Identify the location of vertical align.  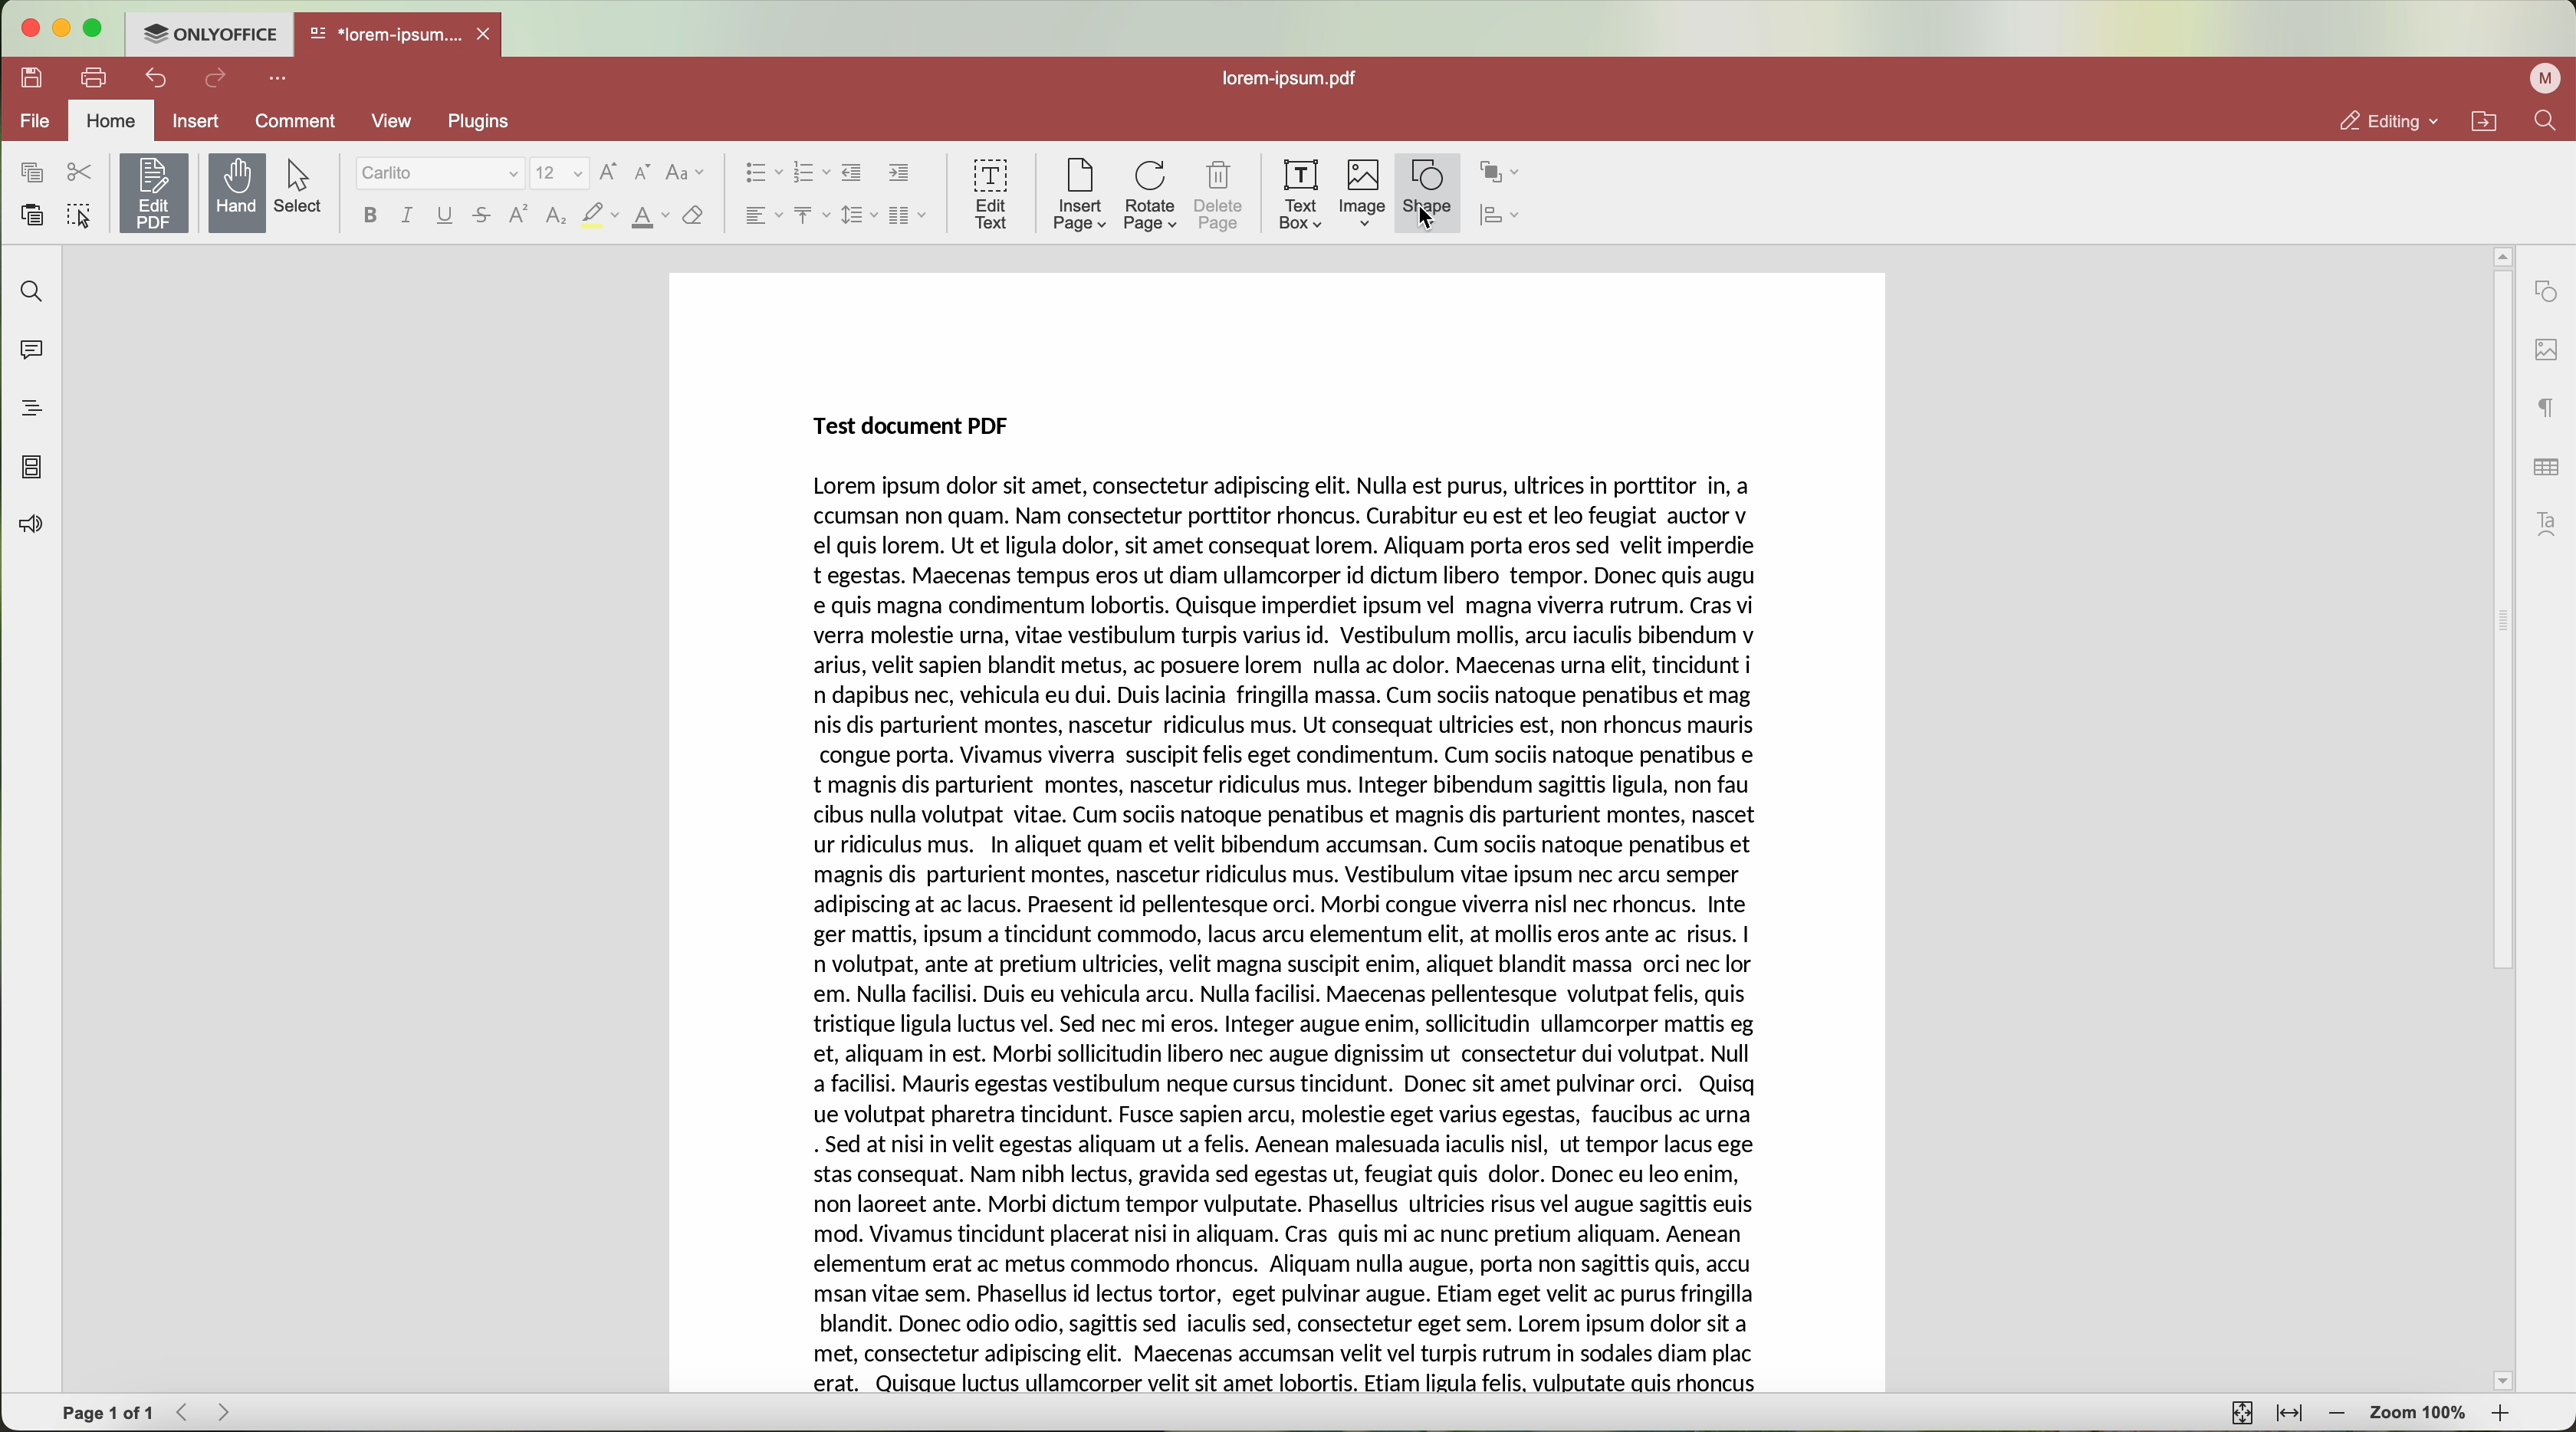
(808, 215).